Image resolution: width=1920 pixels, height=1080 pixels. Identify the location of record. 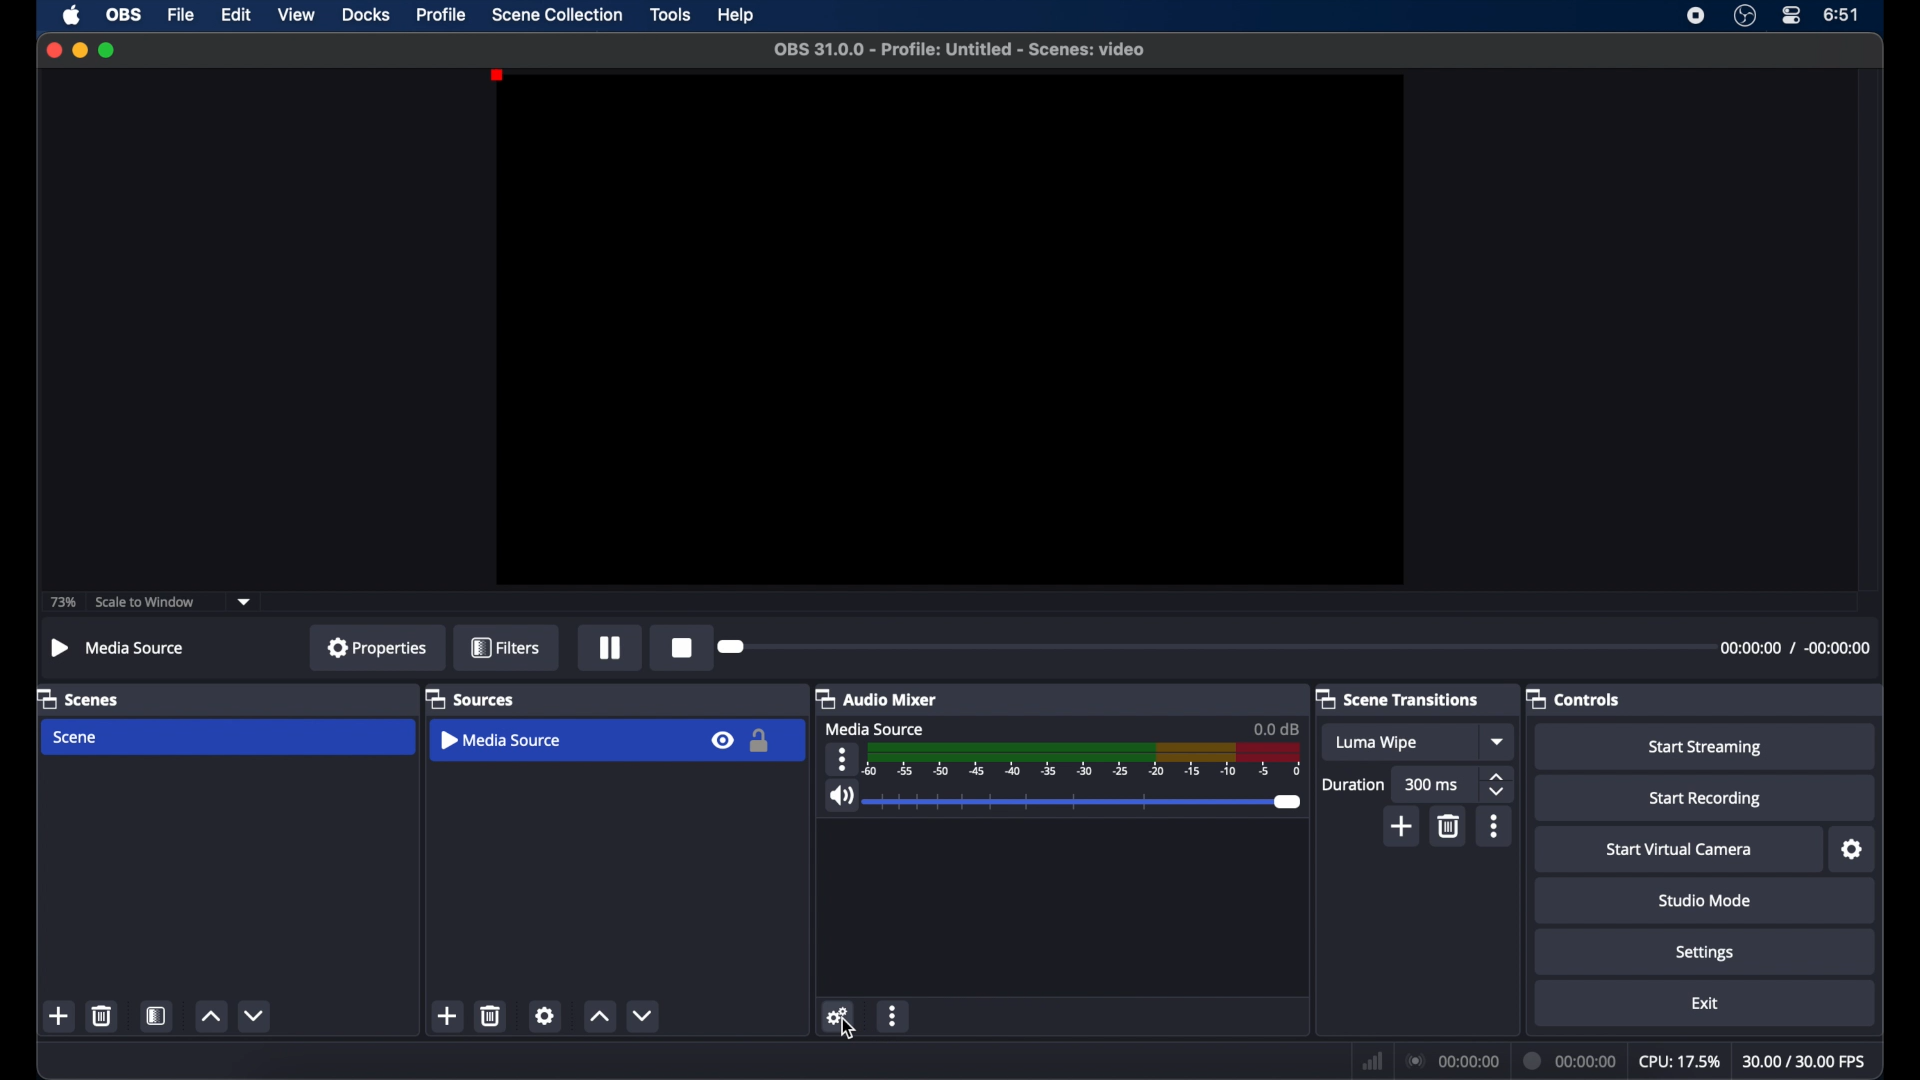
(684, 648).